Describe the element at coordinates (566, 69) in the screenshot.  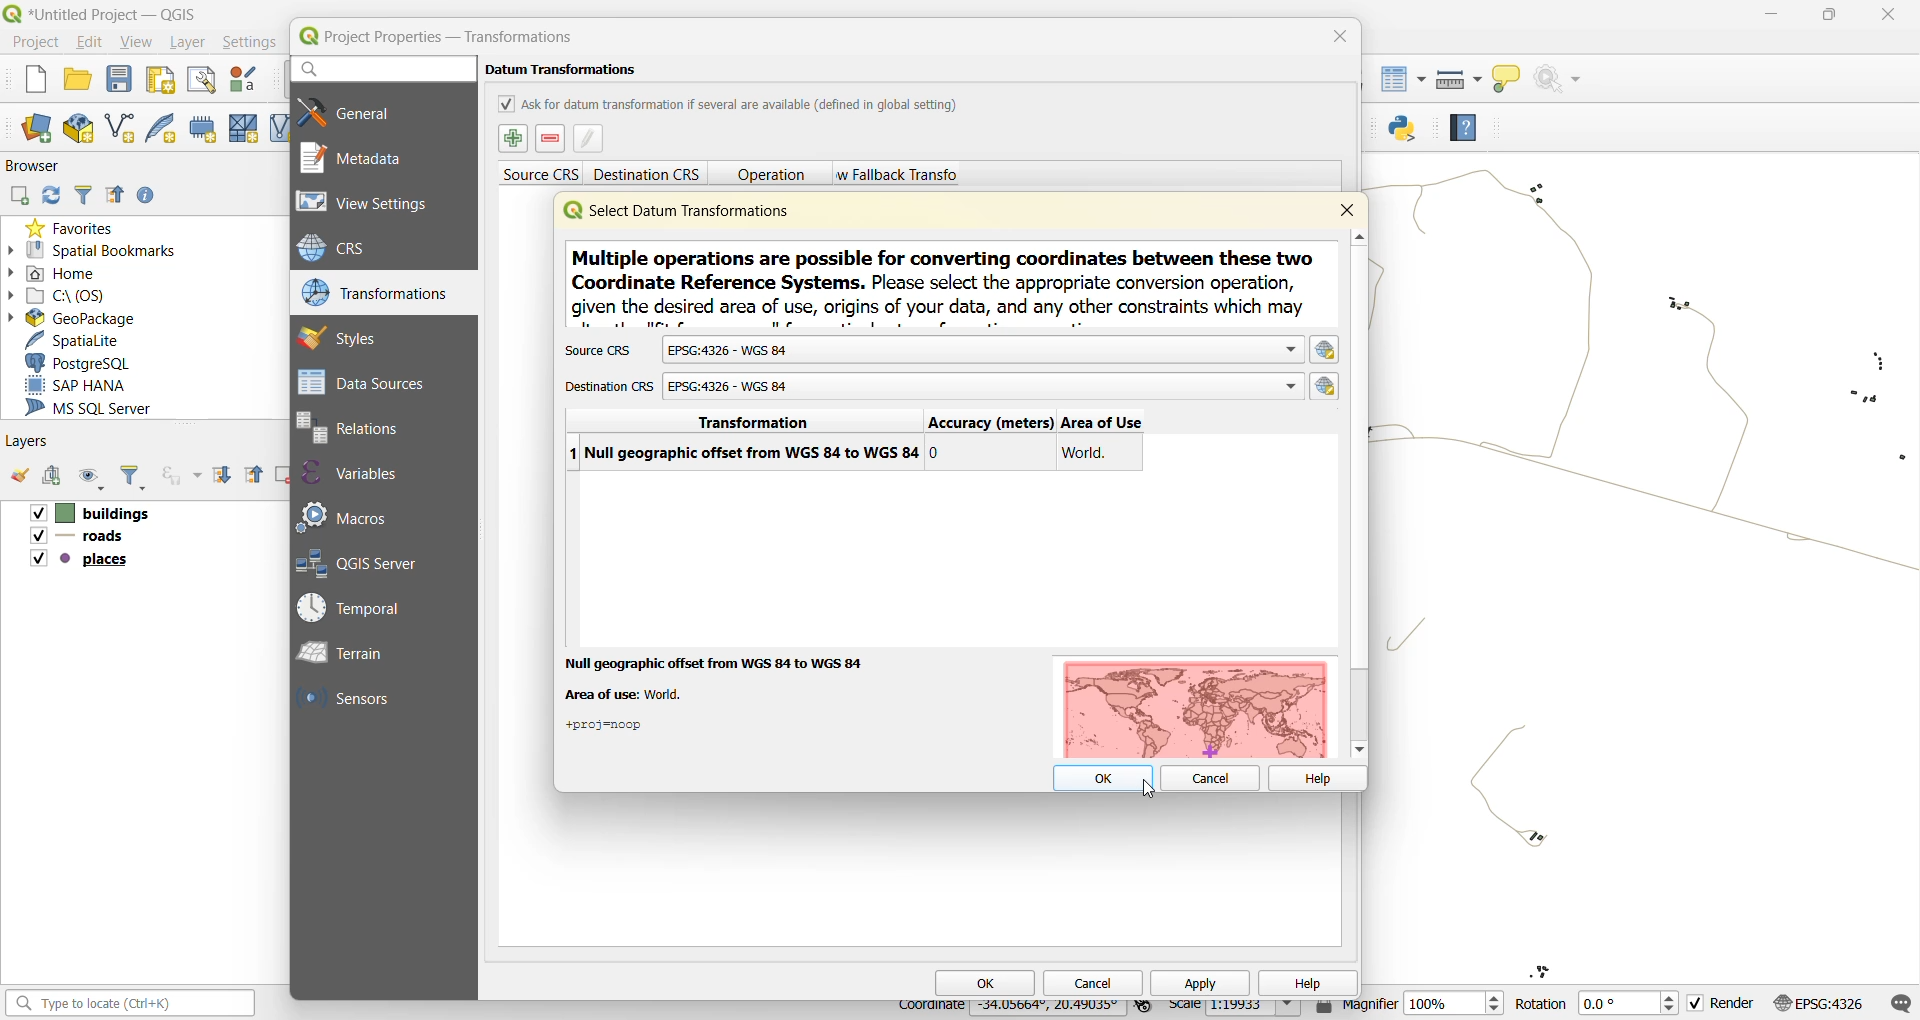
I see `datum transformations` at that location.